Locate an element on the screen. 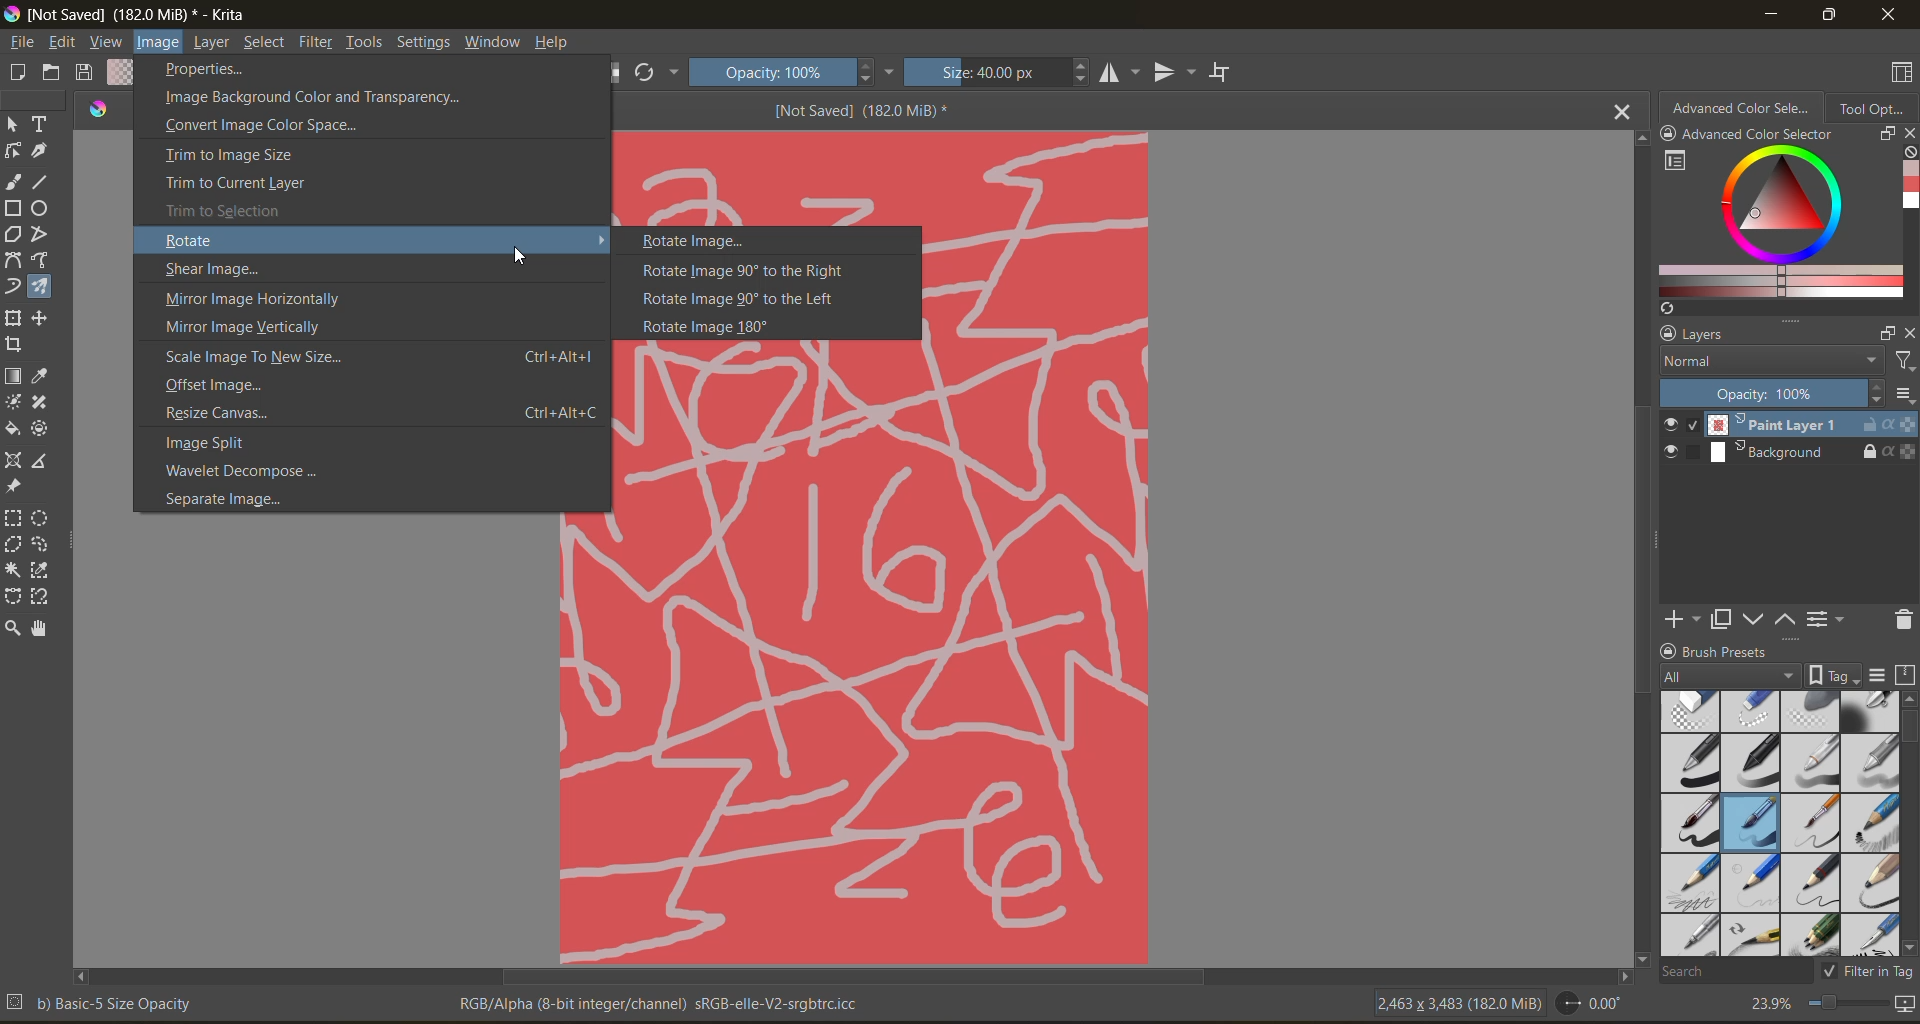  wrap around mode is located at coordinates (1230, 72).